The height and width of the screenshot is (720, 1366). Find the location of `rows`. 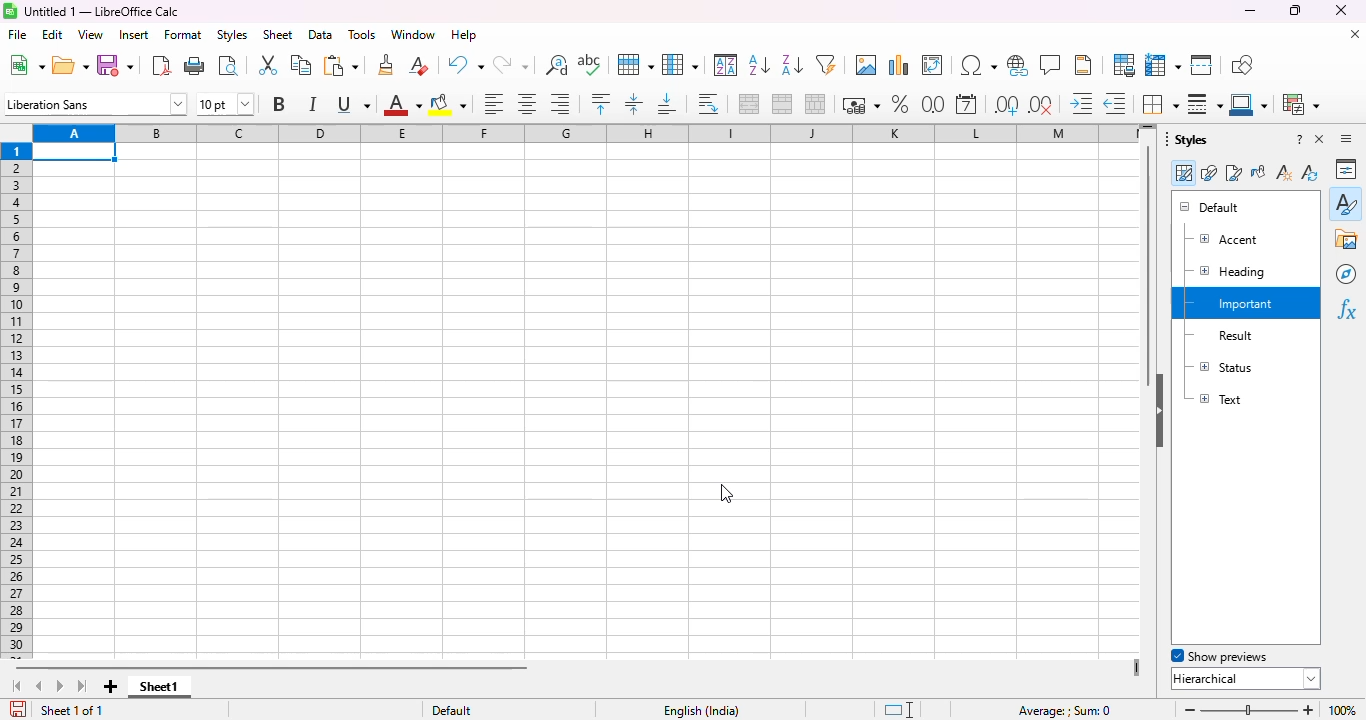

rows is located at coordinates (17, 401).